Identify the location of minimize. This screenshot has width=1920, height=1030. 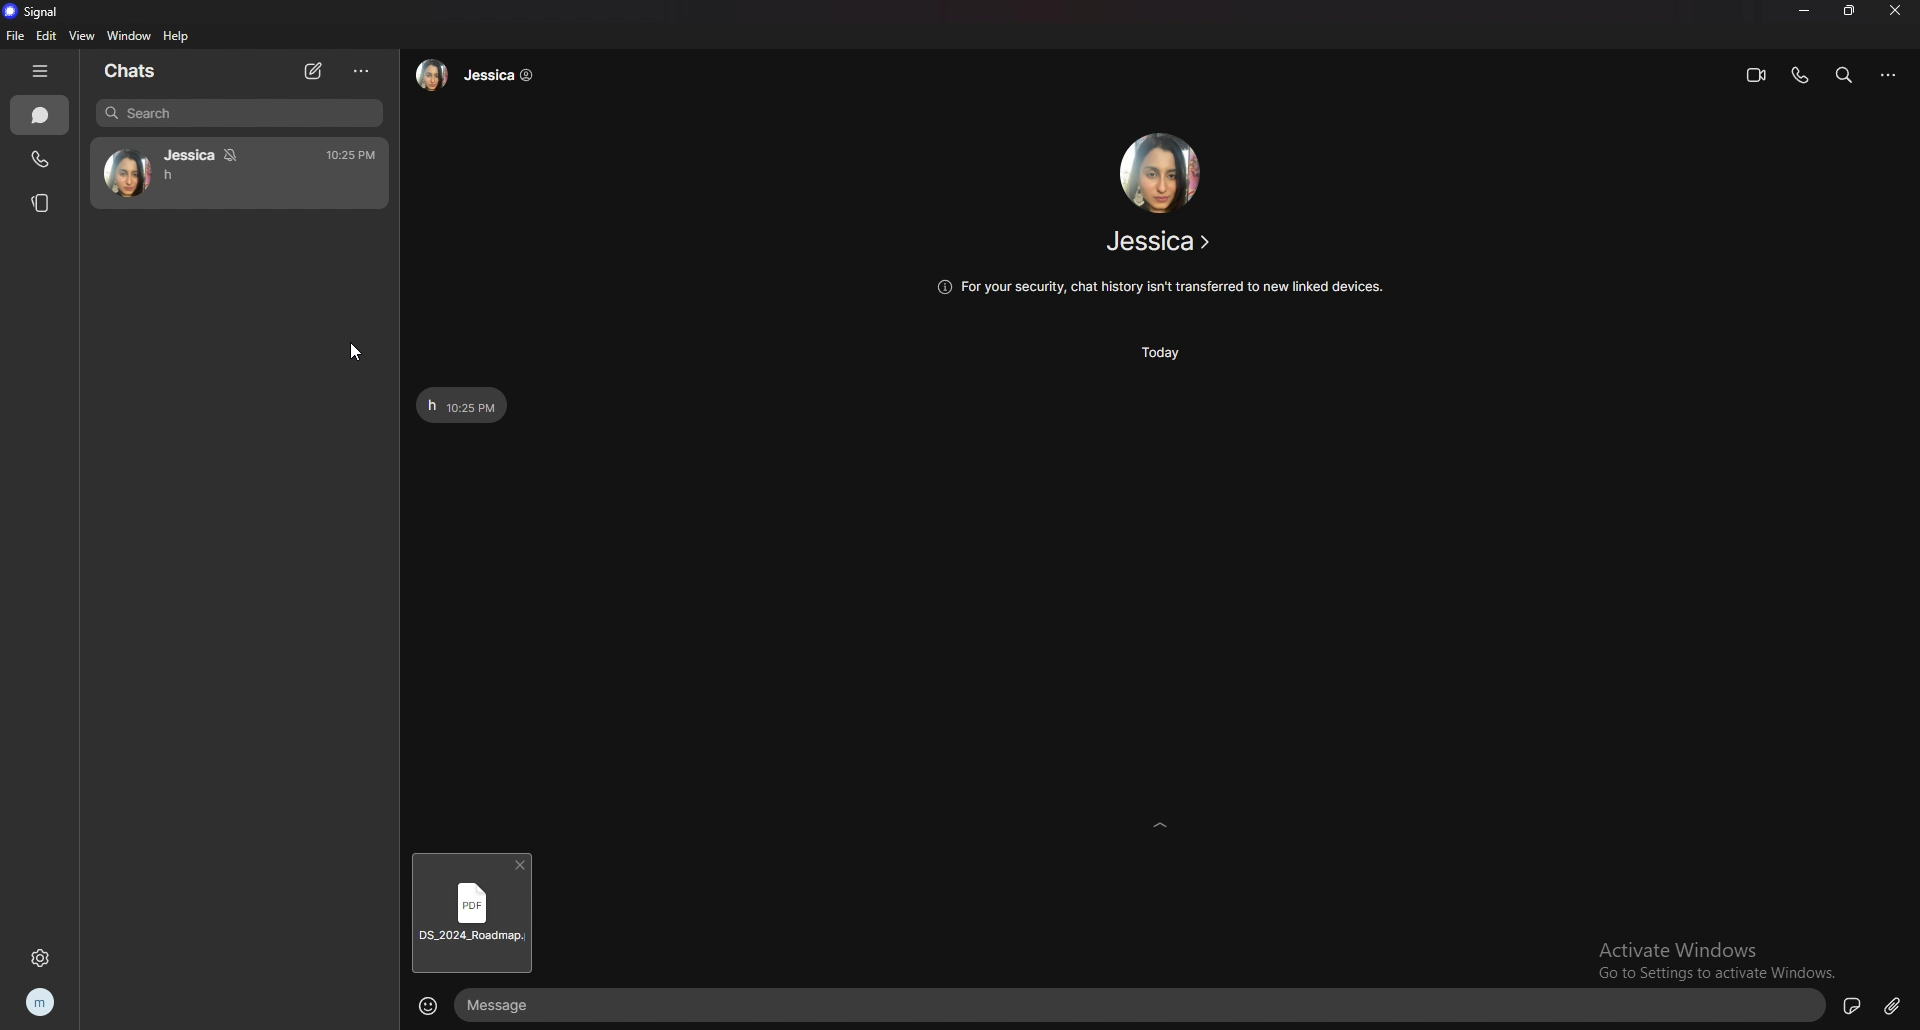
(1806, 11).